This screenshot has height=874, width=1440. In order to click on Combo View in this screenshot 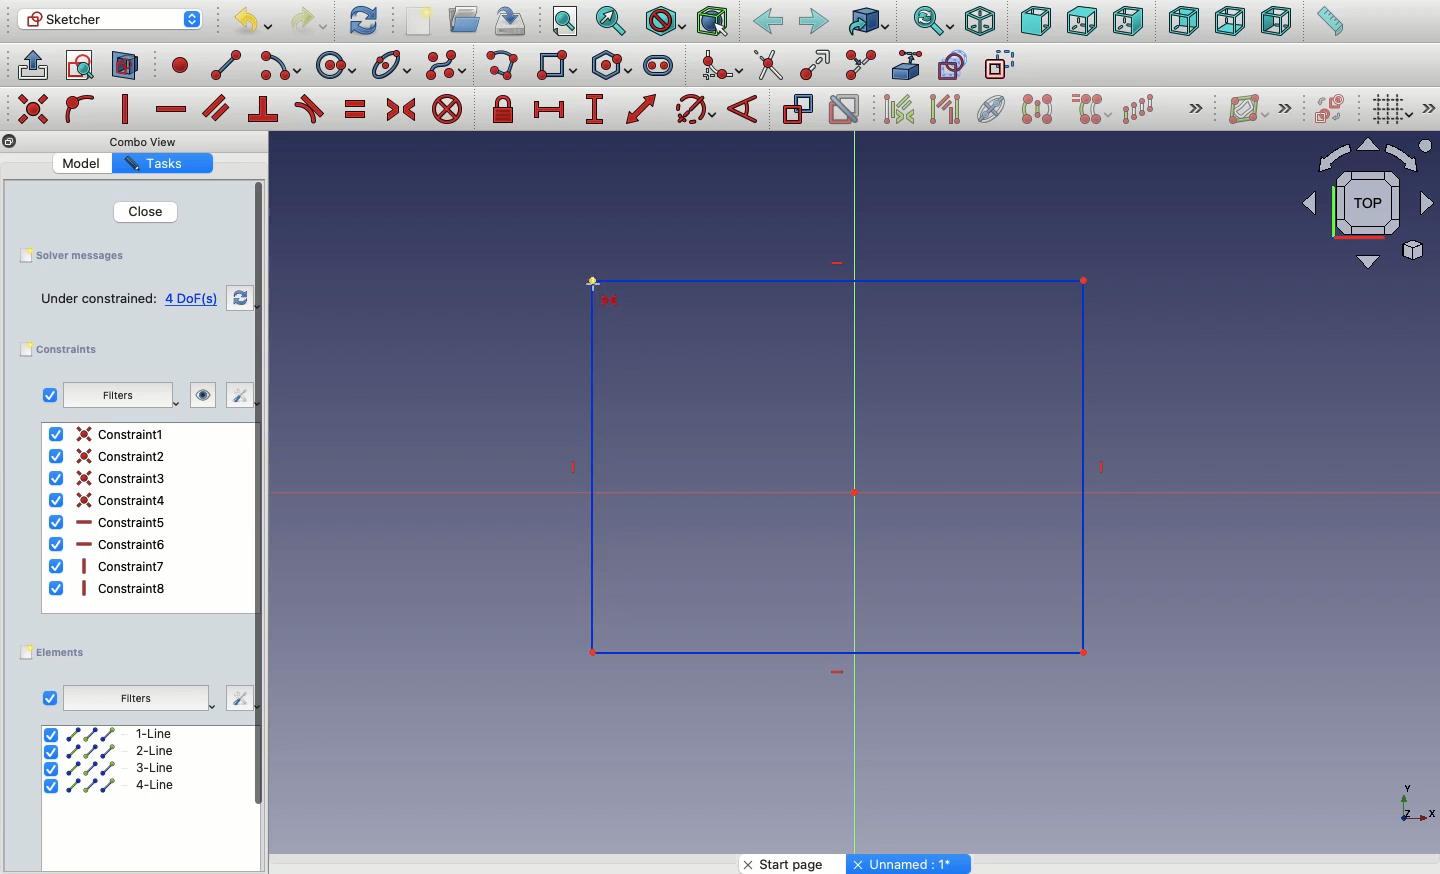, I will do `click(144, 141)`.